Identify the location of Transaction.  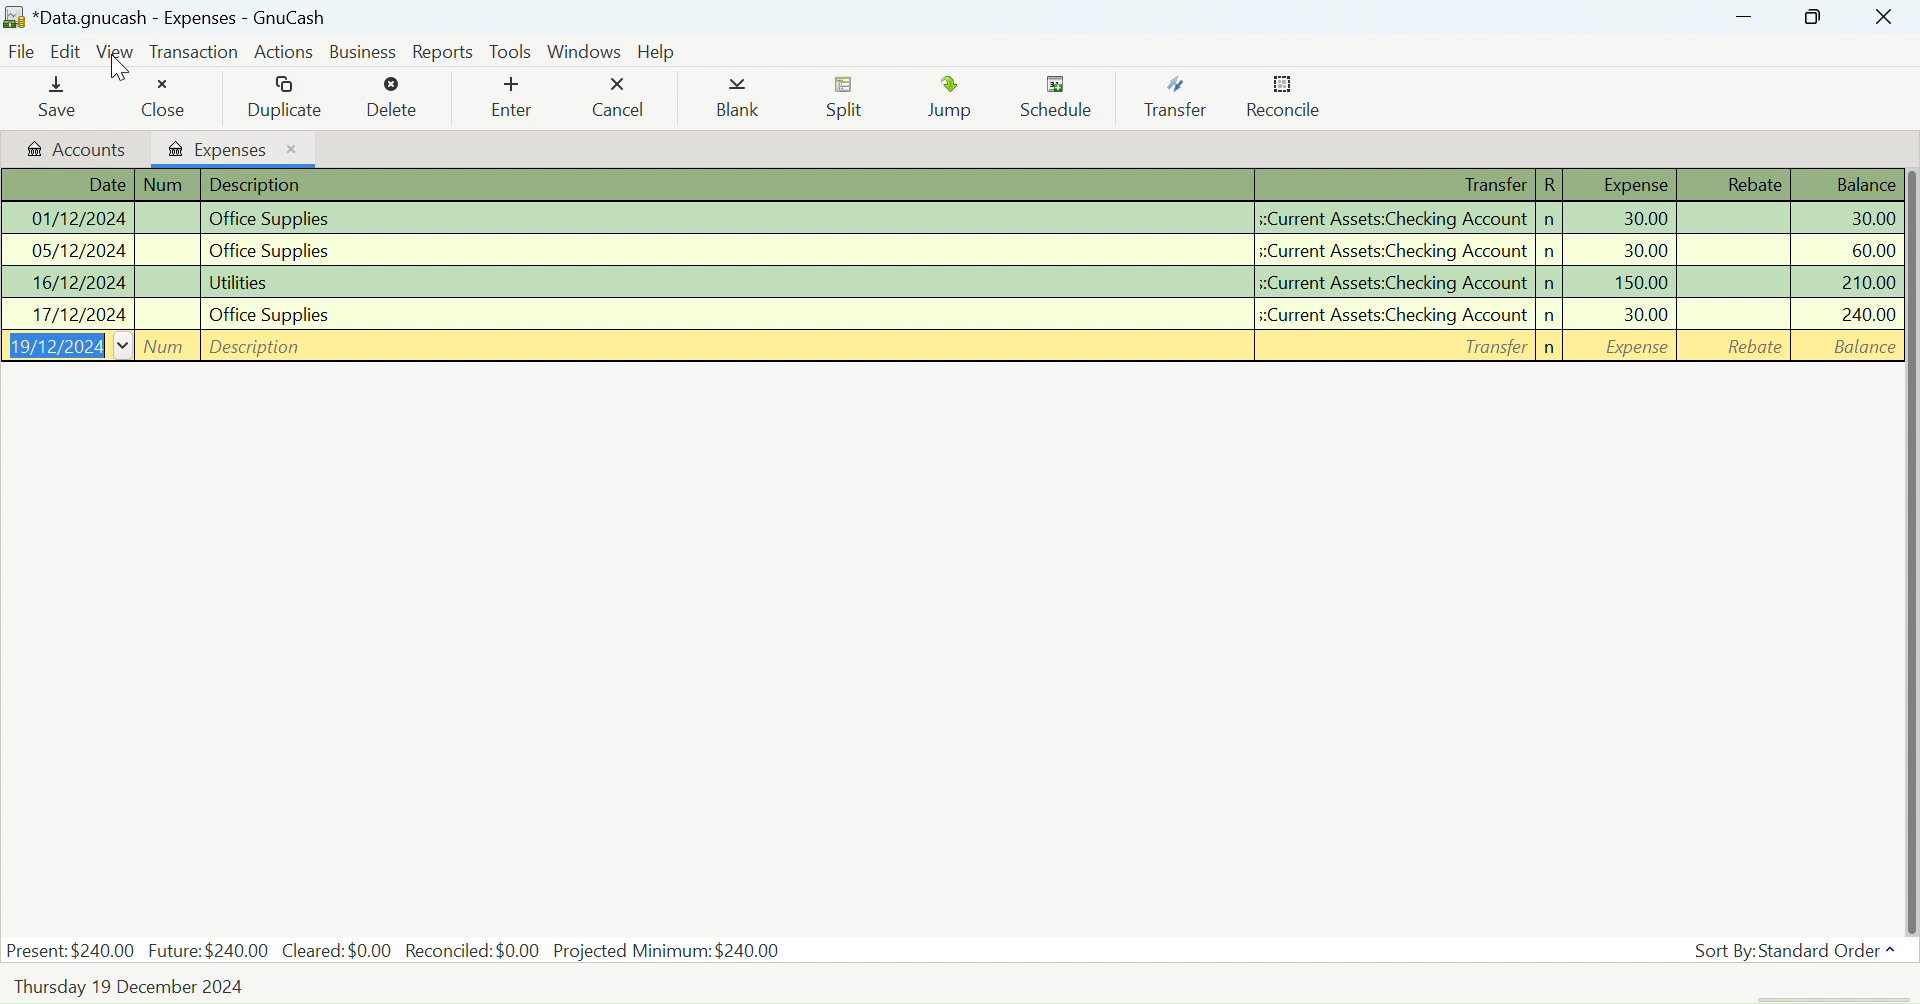
(193, 53).